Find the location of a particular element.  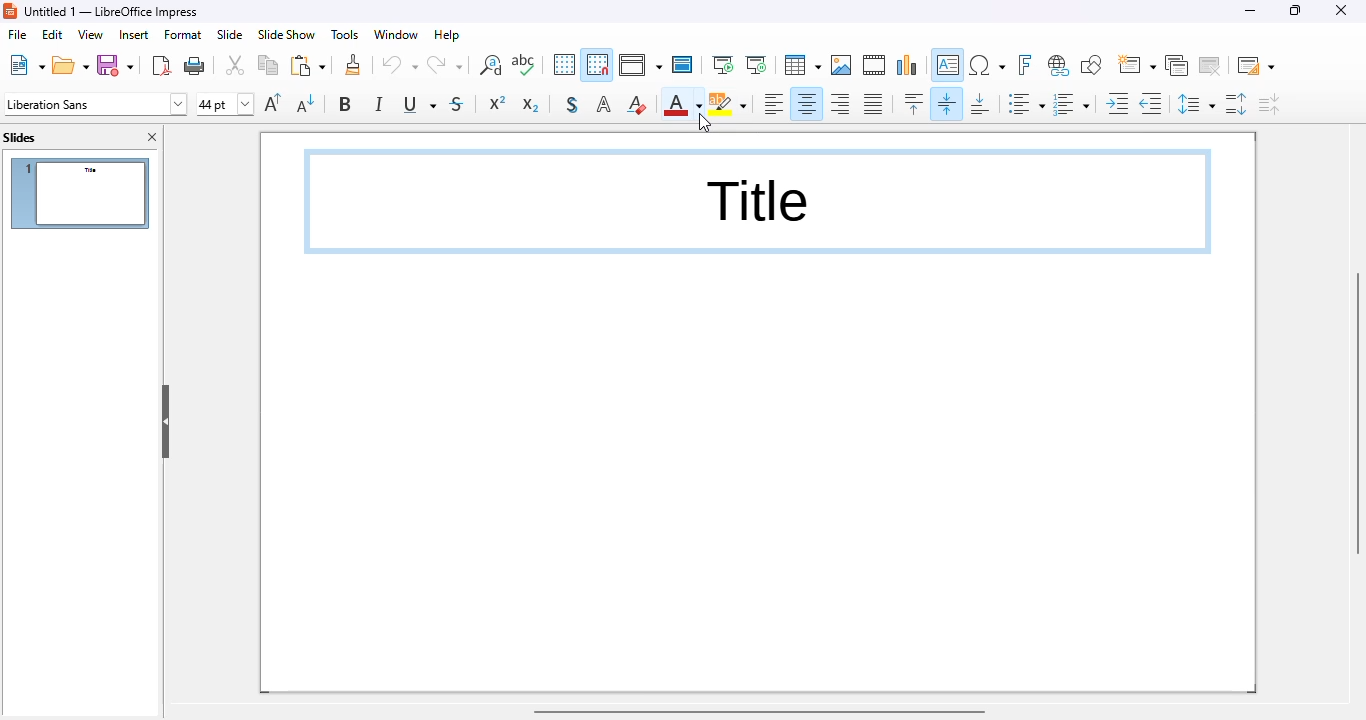

text box is located at coordinates (759, 201).